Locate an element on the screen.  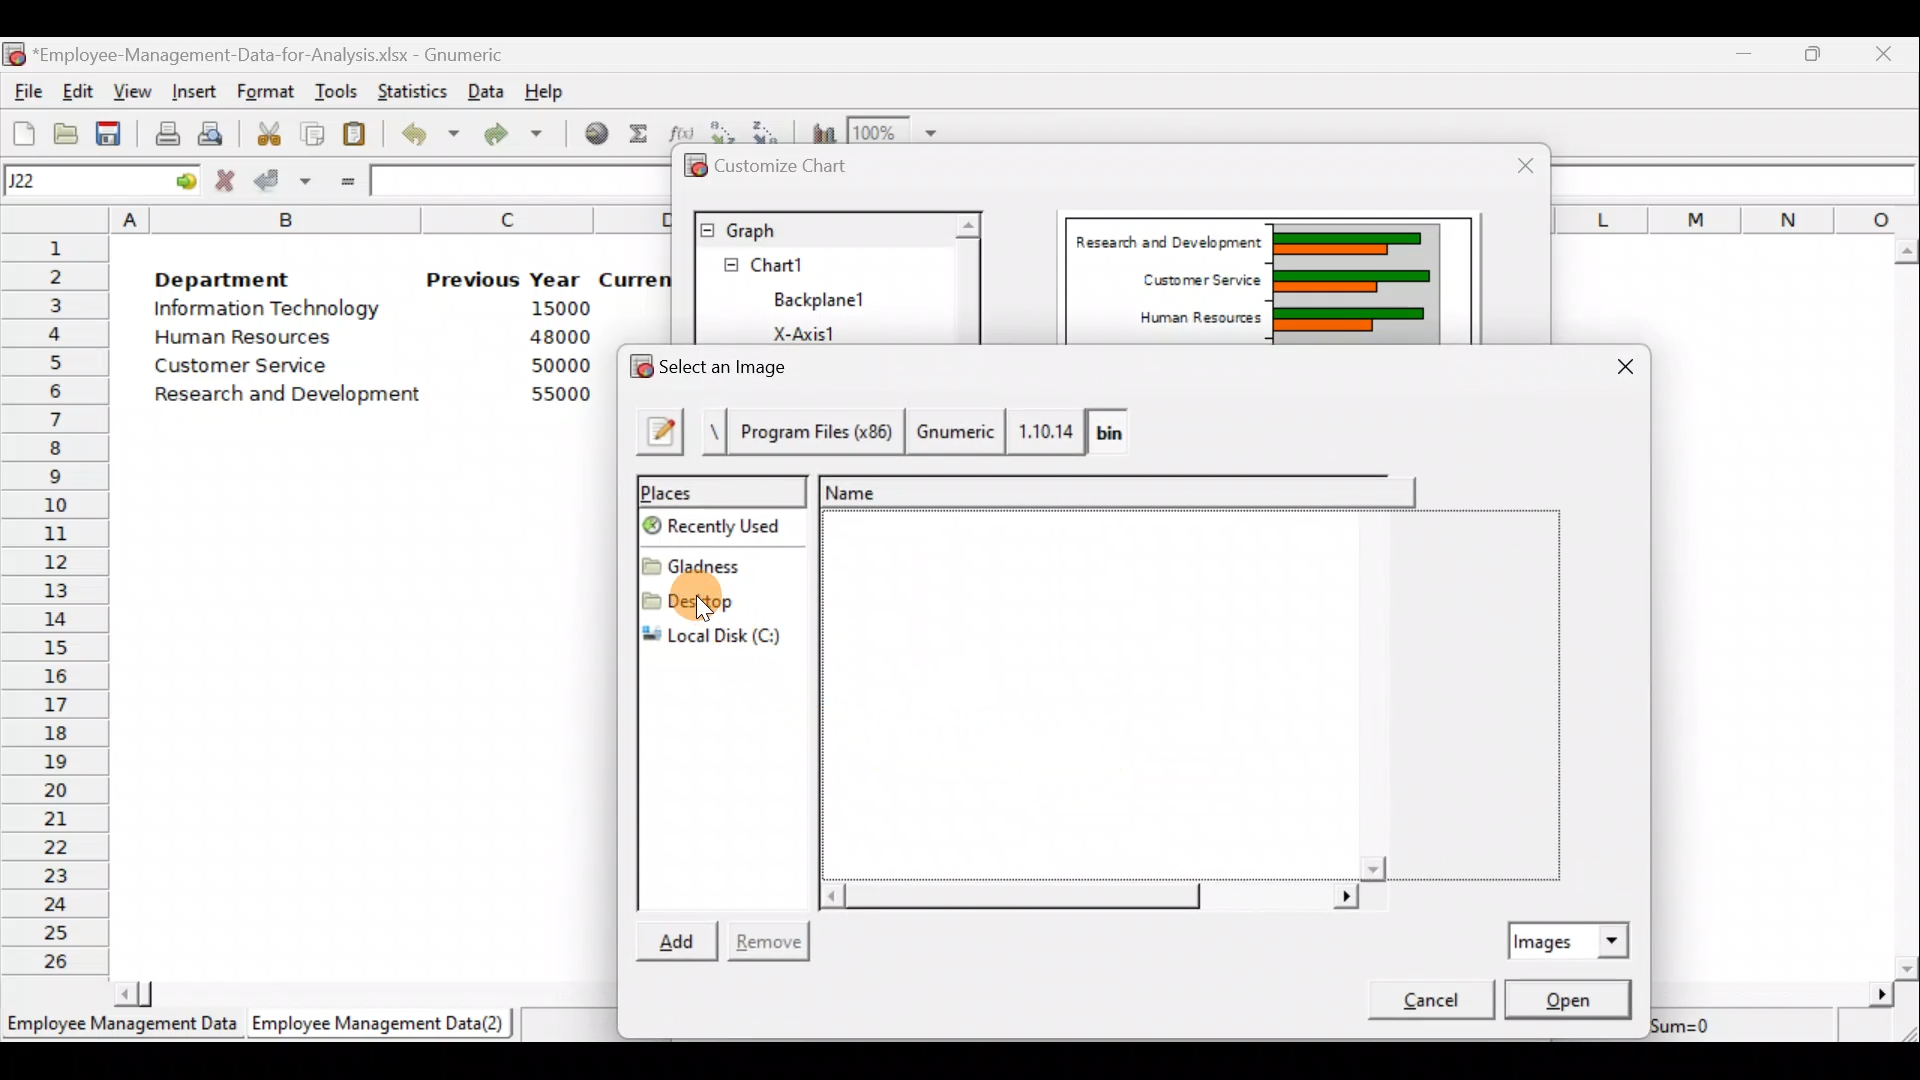
Previous Year is located at coordinates (505, 278).